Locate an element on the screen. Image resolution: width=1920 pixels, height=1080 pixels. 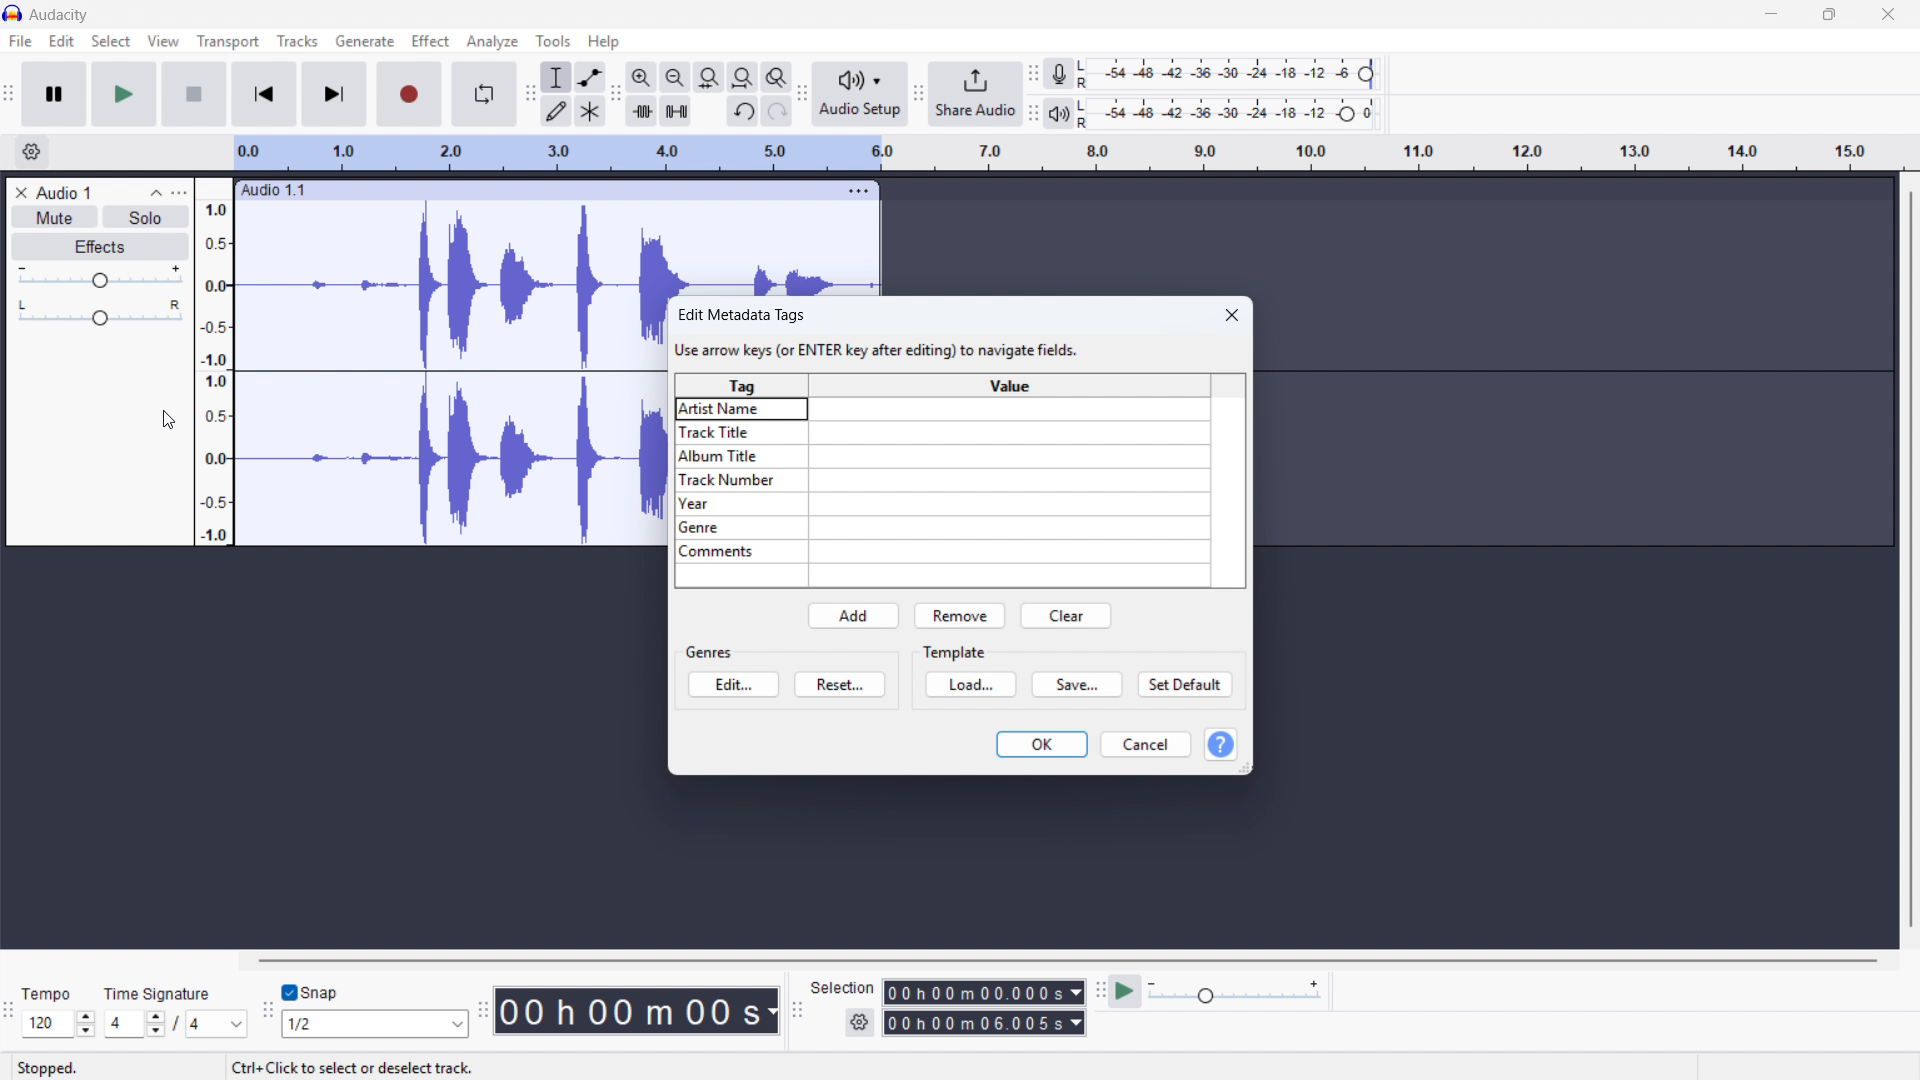
snapping toolbar is located at coordinates (265, 1013).